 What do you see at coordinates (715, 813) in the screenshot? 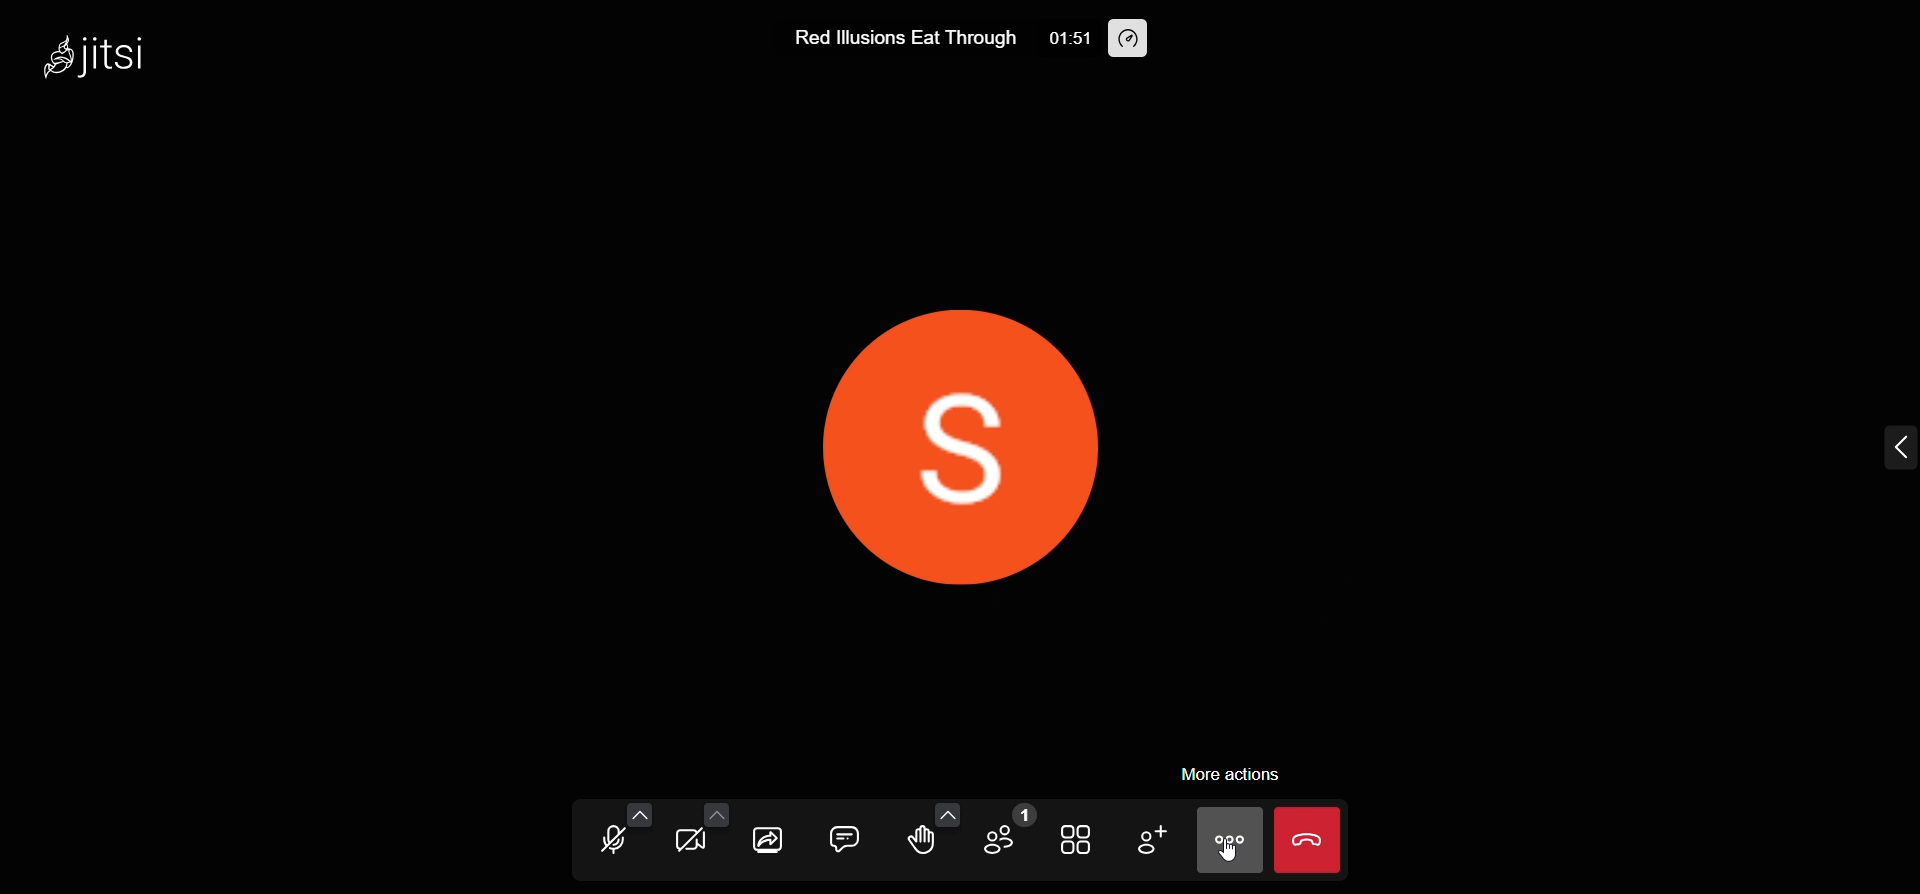
I see `more camera options` at bounding box center [715, 813].